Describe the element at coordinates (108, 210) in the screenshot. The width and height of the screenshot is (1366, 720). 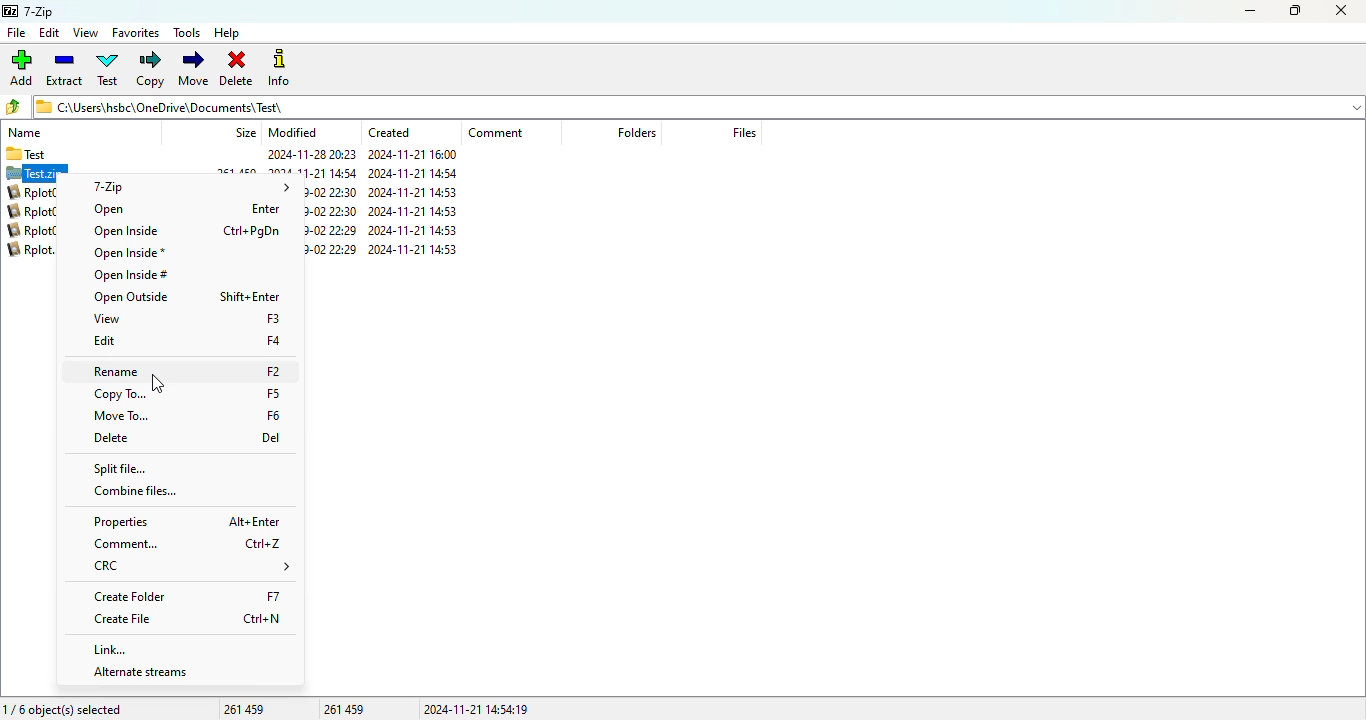
I see `open` at that location.